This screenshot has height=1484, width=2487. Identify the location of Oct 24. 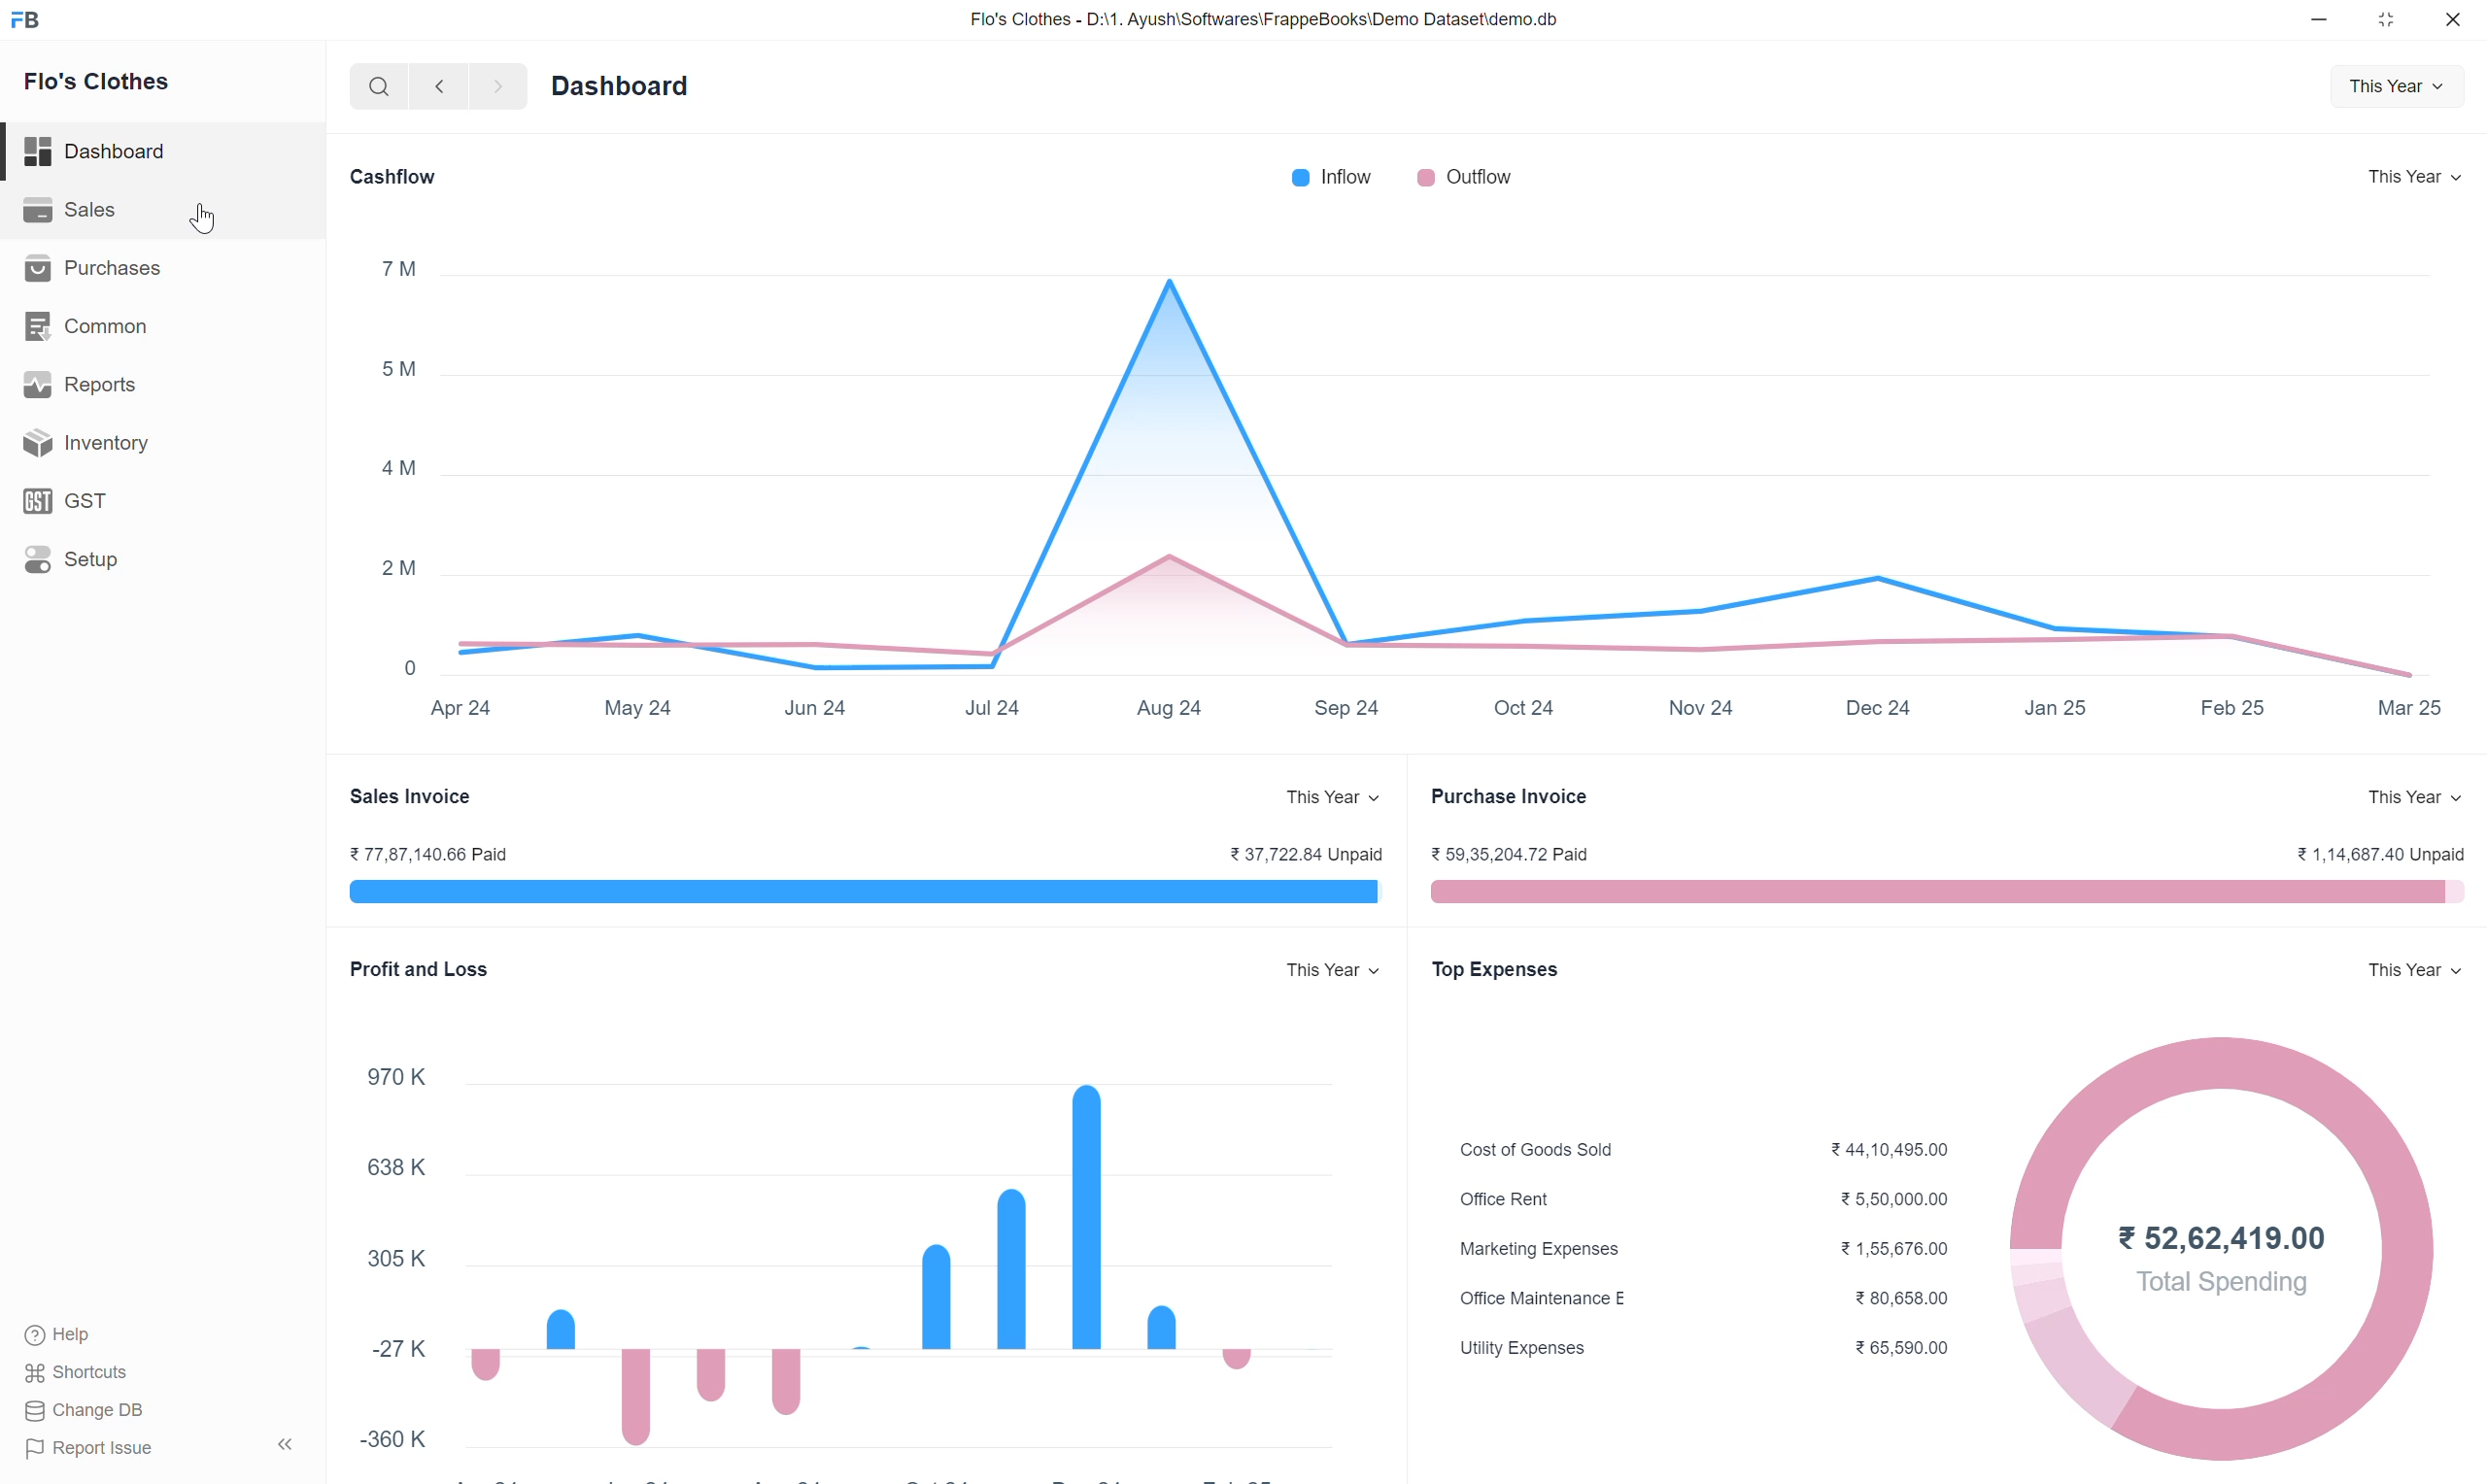
(1528, 704).